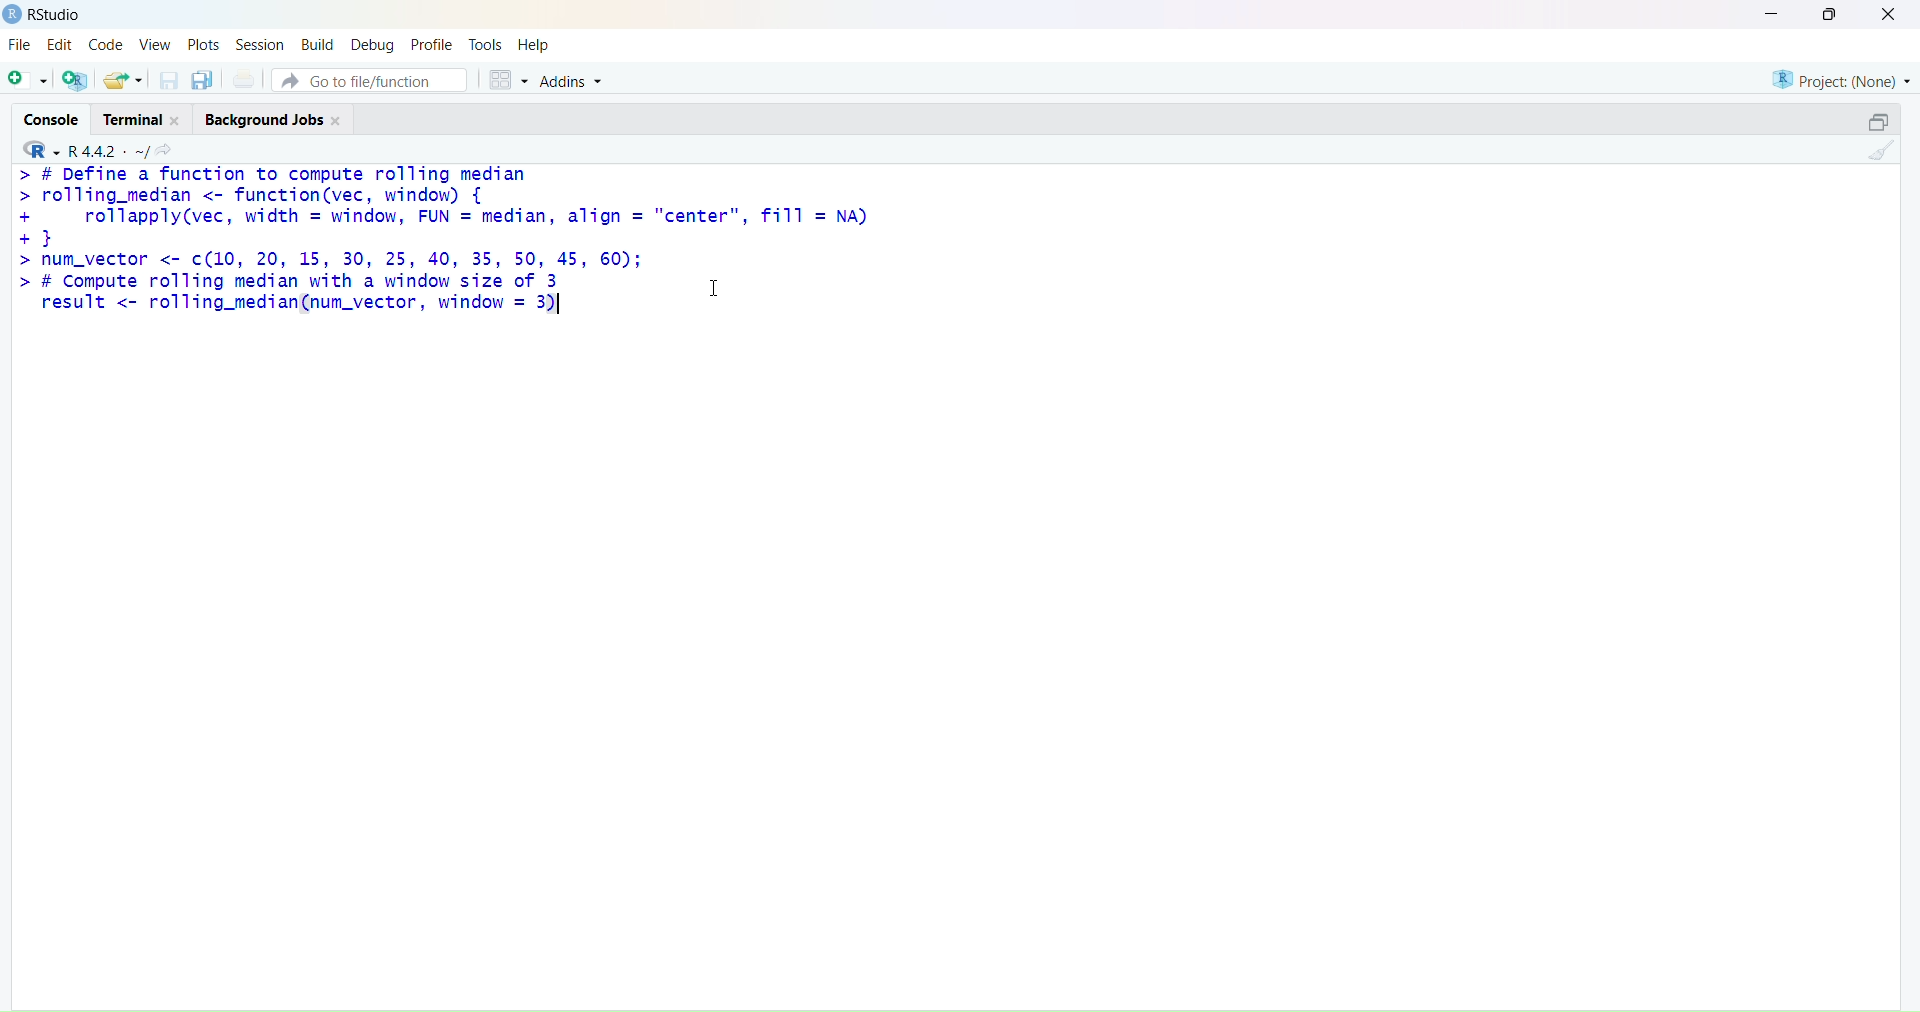  What do you see at coordinates (203, 80) in the screenshot?
I see `copy` at bounding box center [203, 80].